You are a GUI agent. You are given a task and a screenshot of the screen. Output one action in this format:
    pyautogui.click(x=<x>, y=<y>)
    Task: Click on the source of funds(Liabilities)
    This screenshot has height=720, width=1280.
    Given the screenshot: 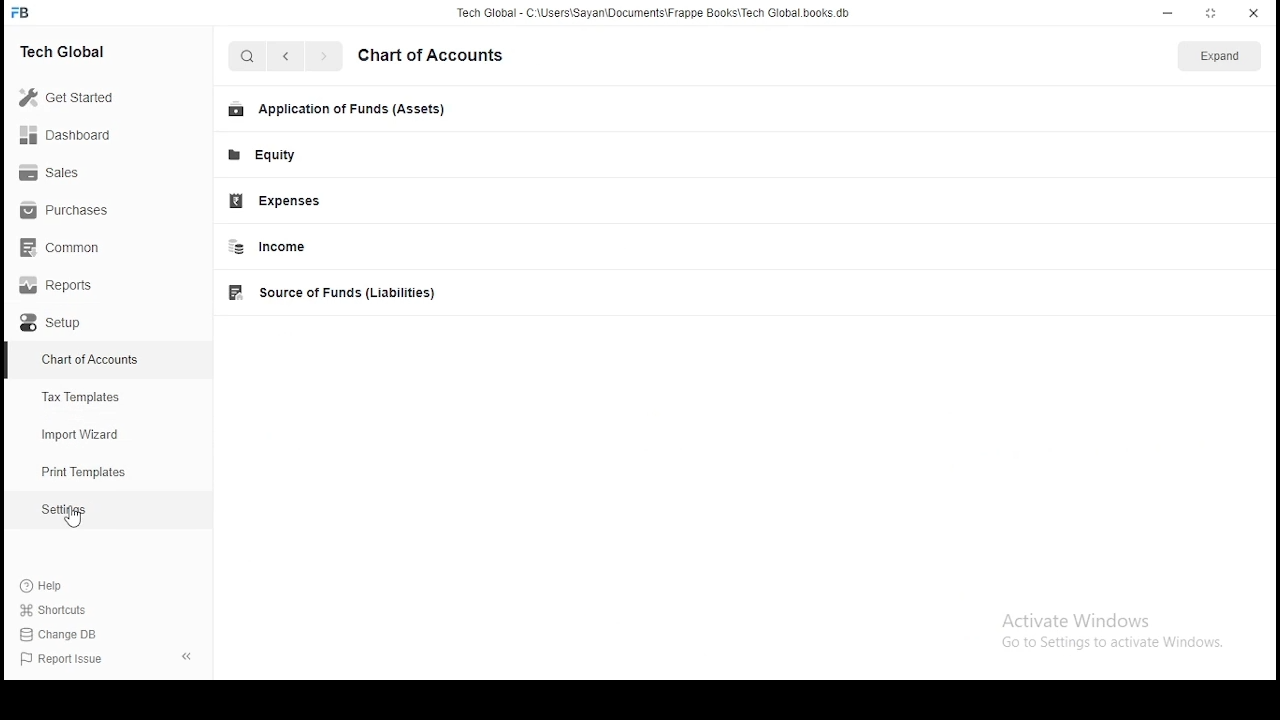 What is the action you would take?
    pyautogui.click(x=332, y=292)
    